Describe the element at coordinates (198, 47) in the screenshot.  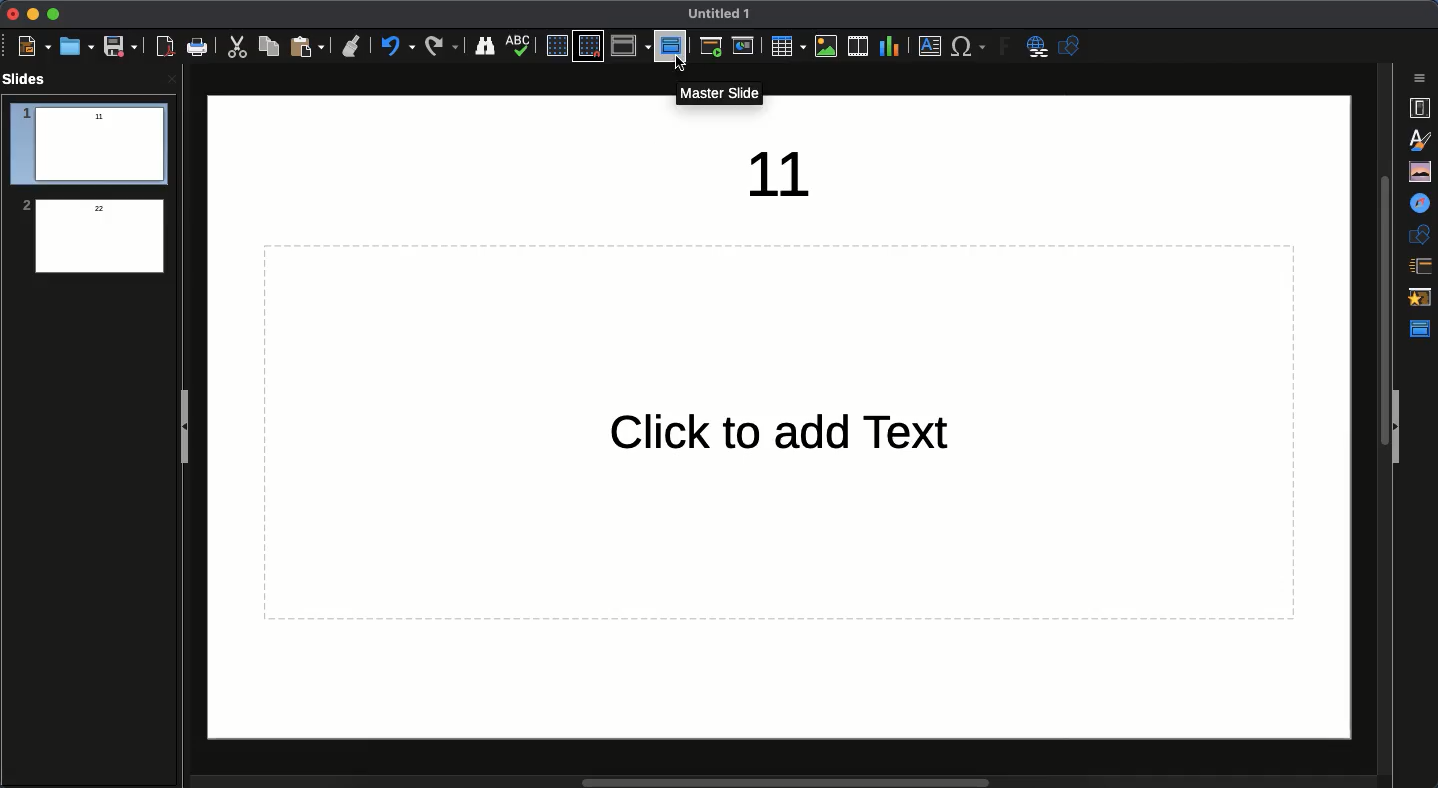
I see `Print` at that location.